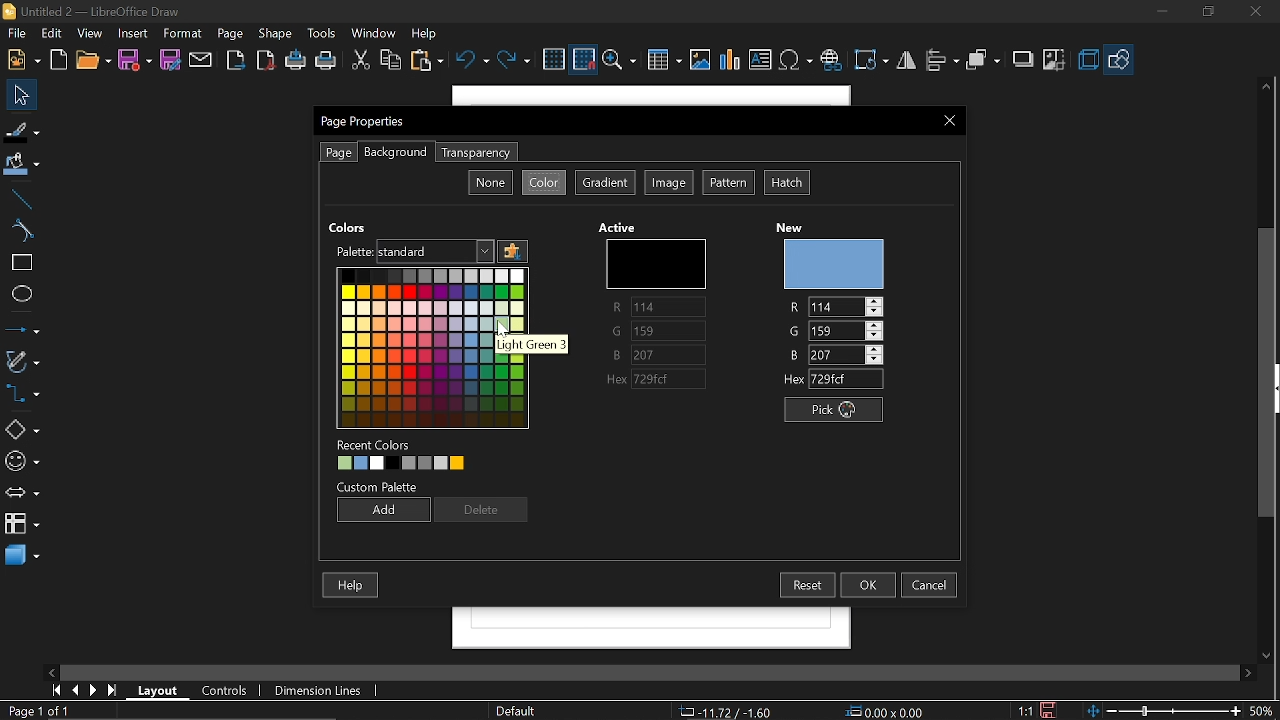  What do you see at coordinates (786, 182) in the screenshot?
I see `Hatch` at bounding box center [786, 182].